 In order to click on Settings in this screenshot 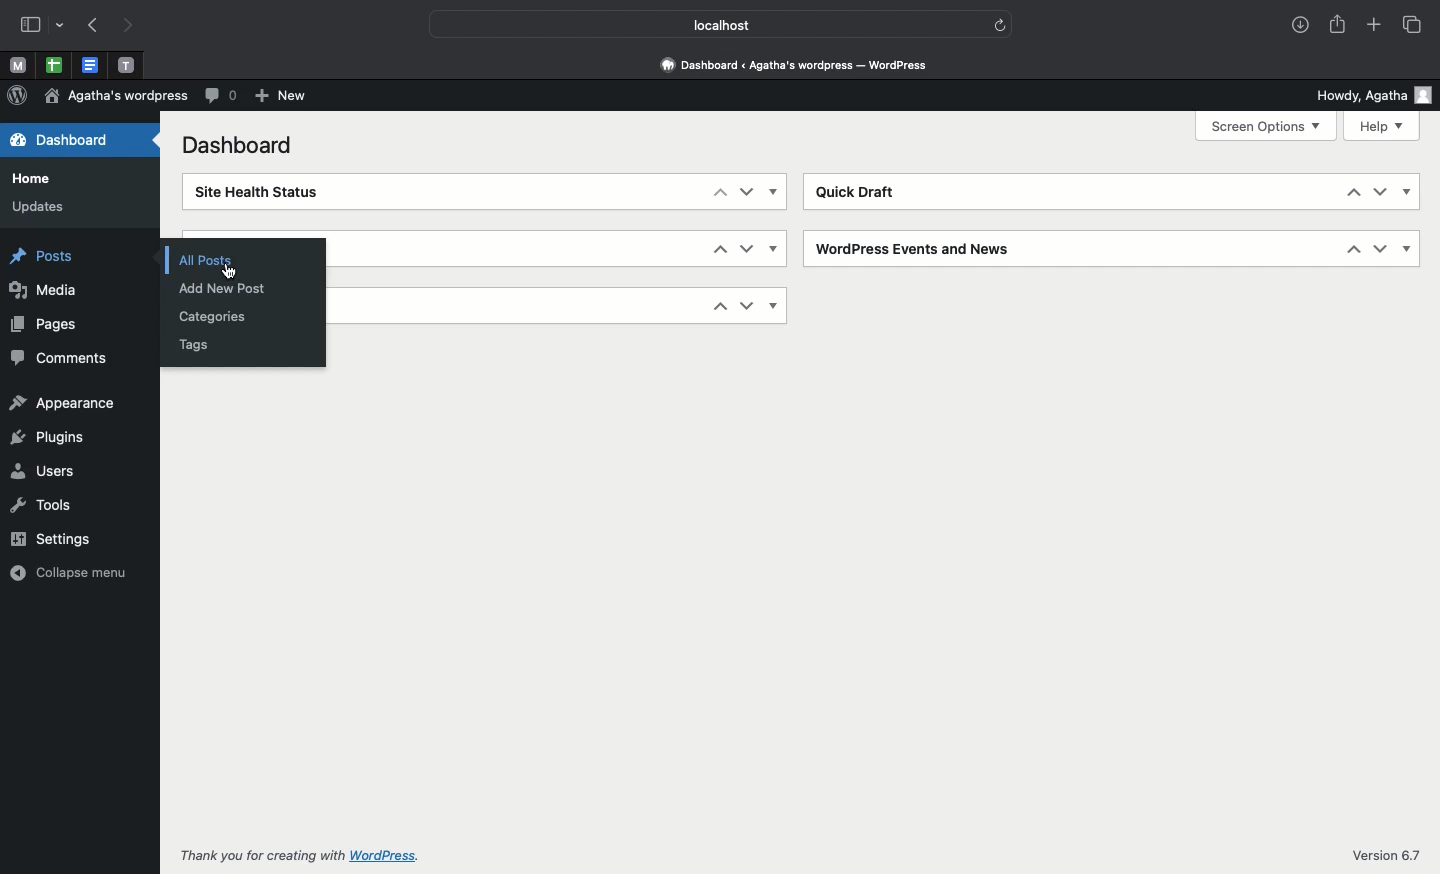, I will do `click(51, 538)`.